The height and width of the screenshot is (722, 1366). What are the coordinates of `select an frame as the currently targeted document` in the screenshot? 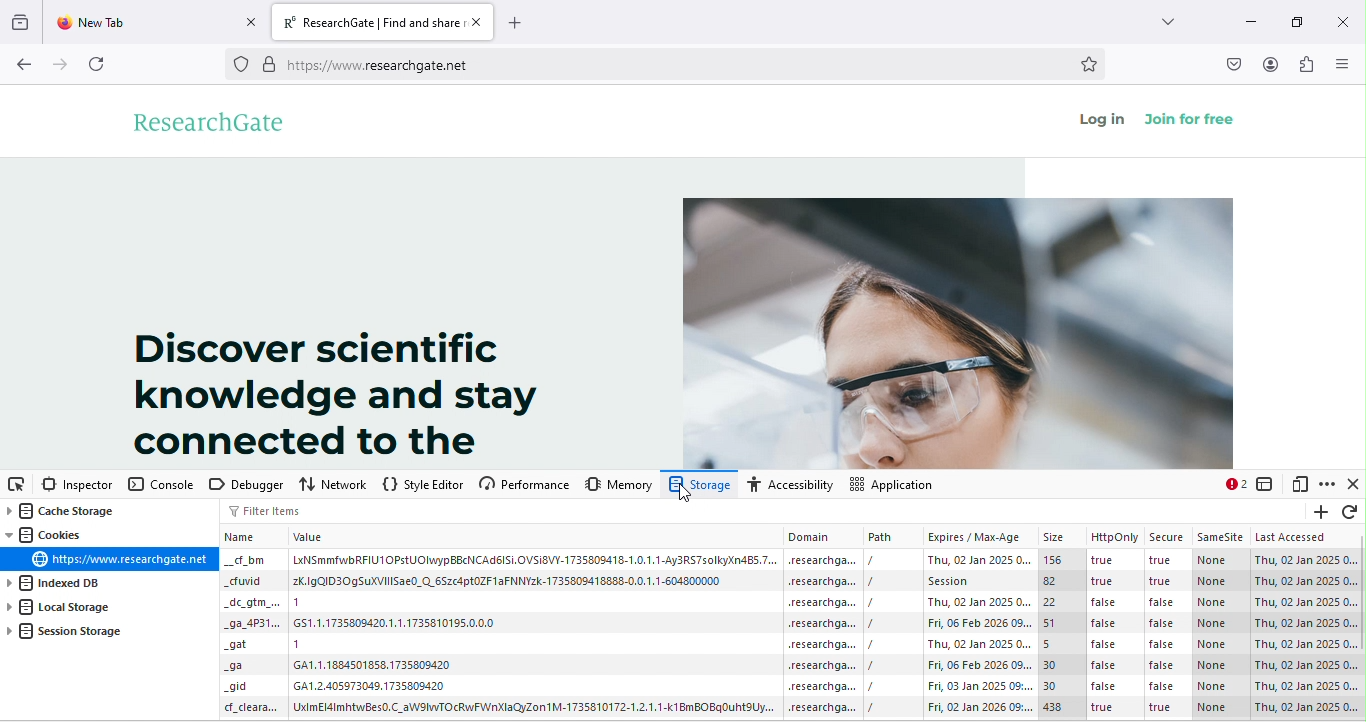 It's located at (1265, 487).